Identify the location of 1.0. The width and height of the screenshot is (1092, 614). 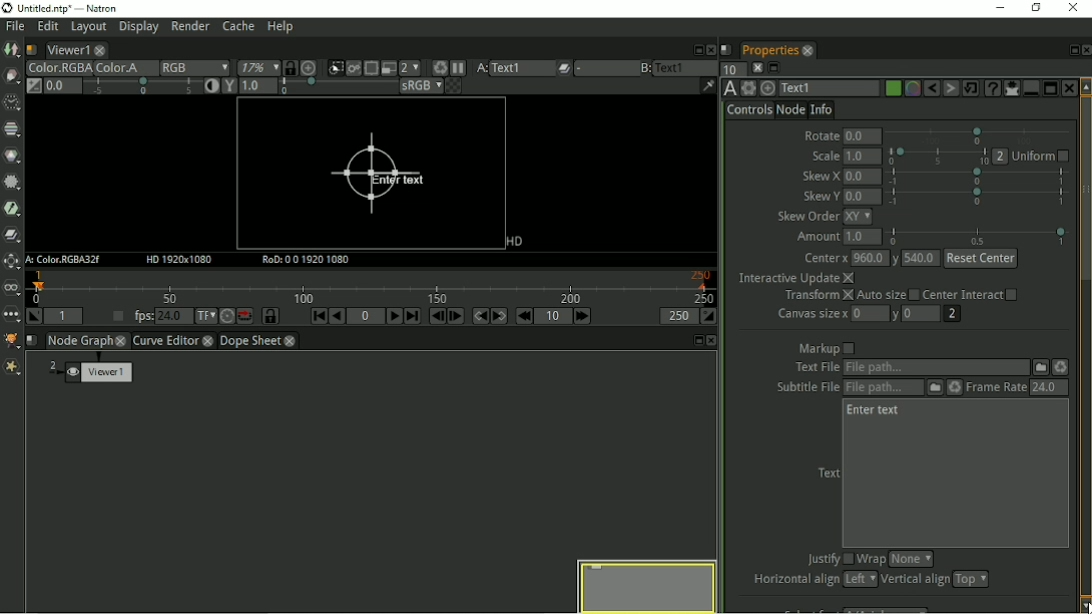
(862, 155).